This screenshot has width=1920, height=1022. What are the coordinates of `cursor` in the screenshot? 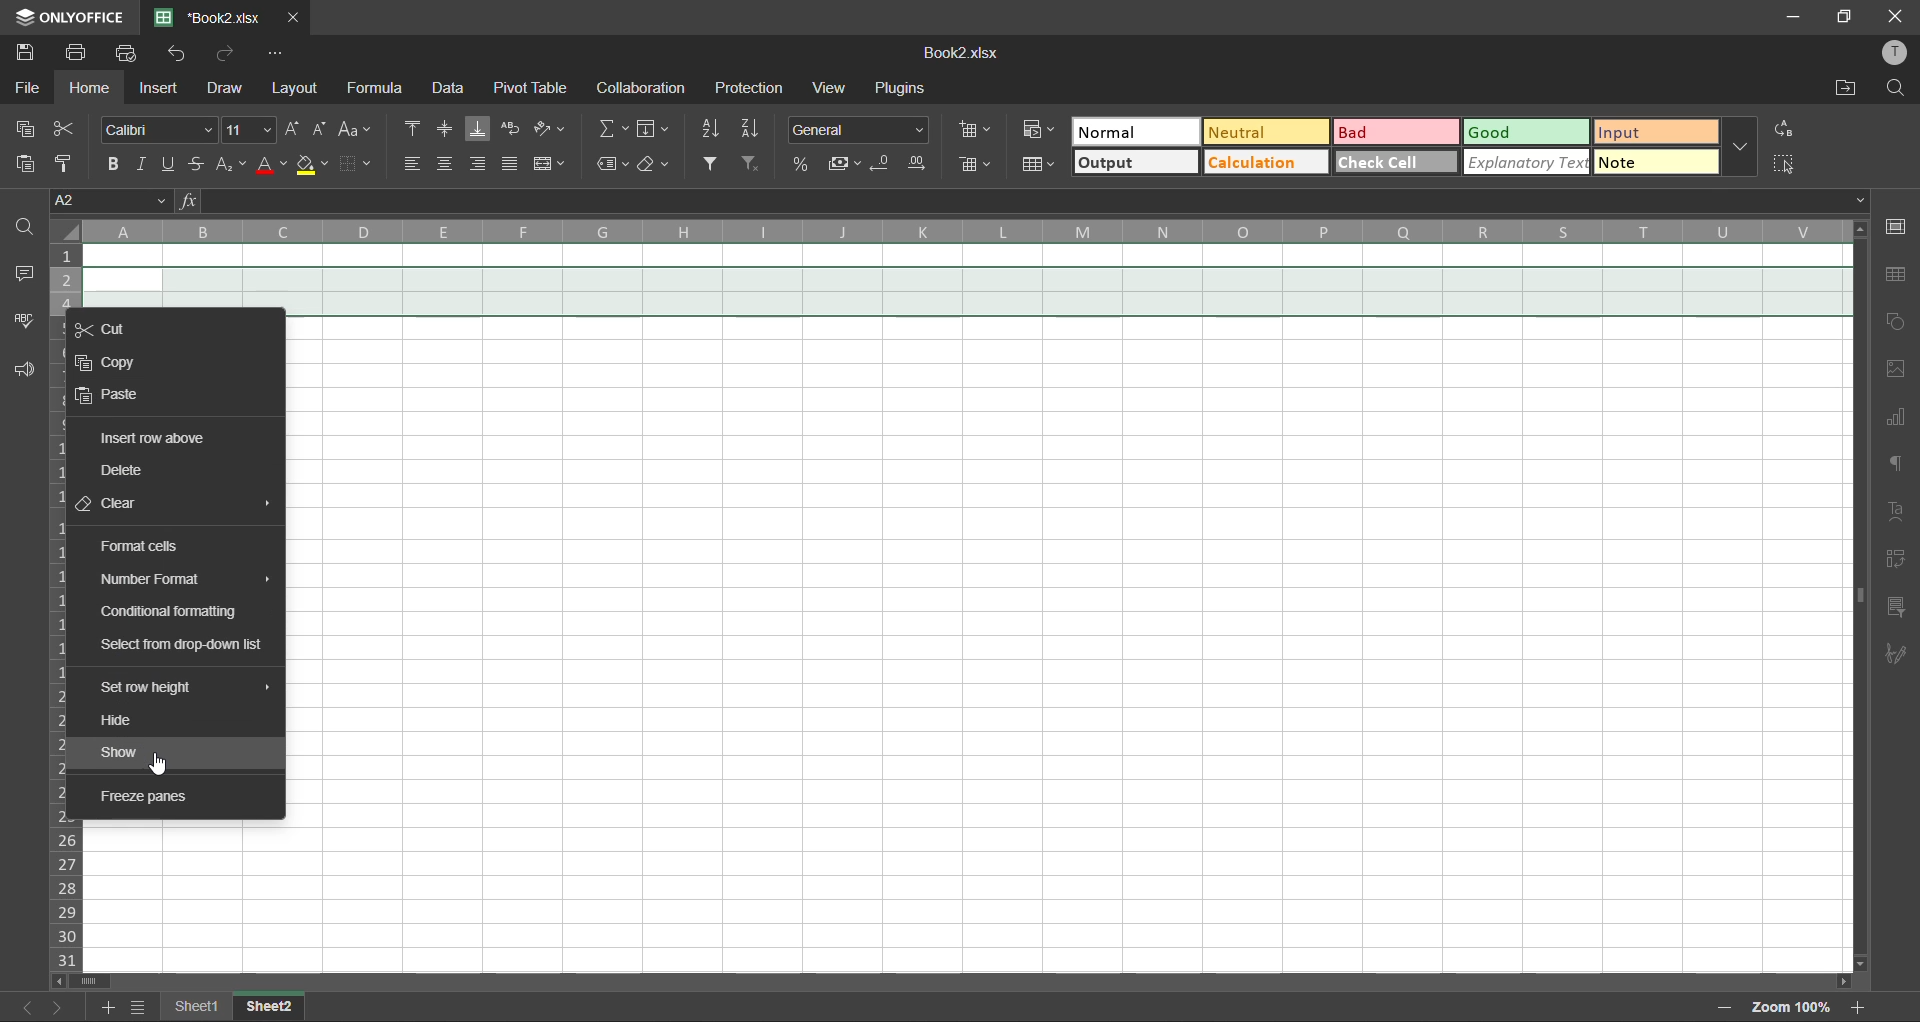 It's located at (162, 764).